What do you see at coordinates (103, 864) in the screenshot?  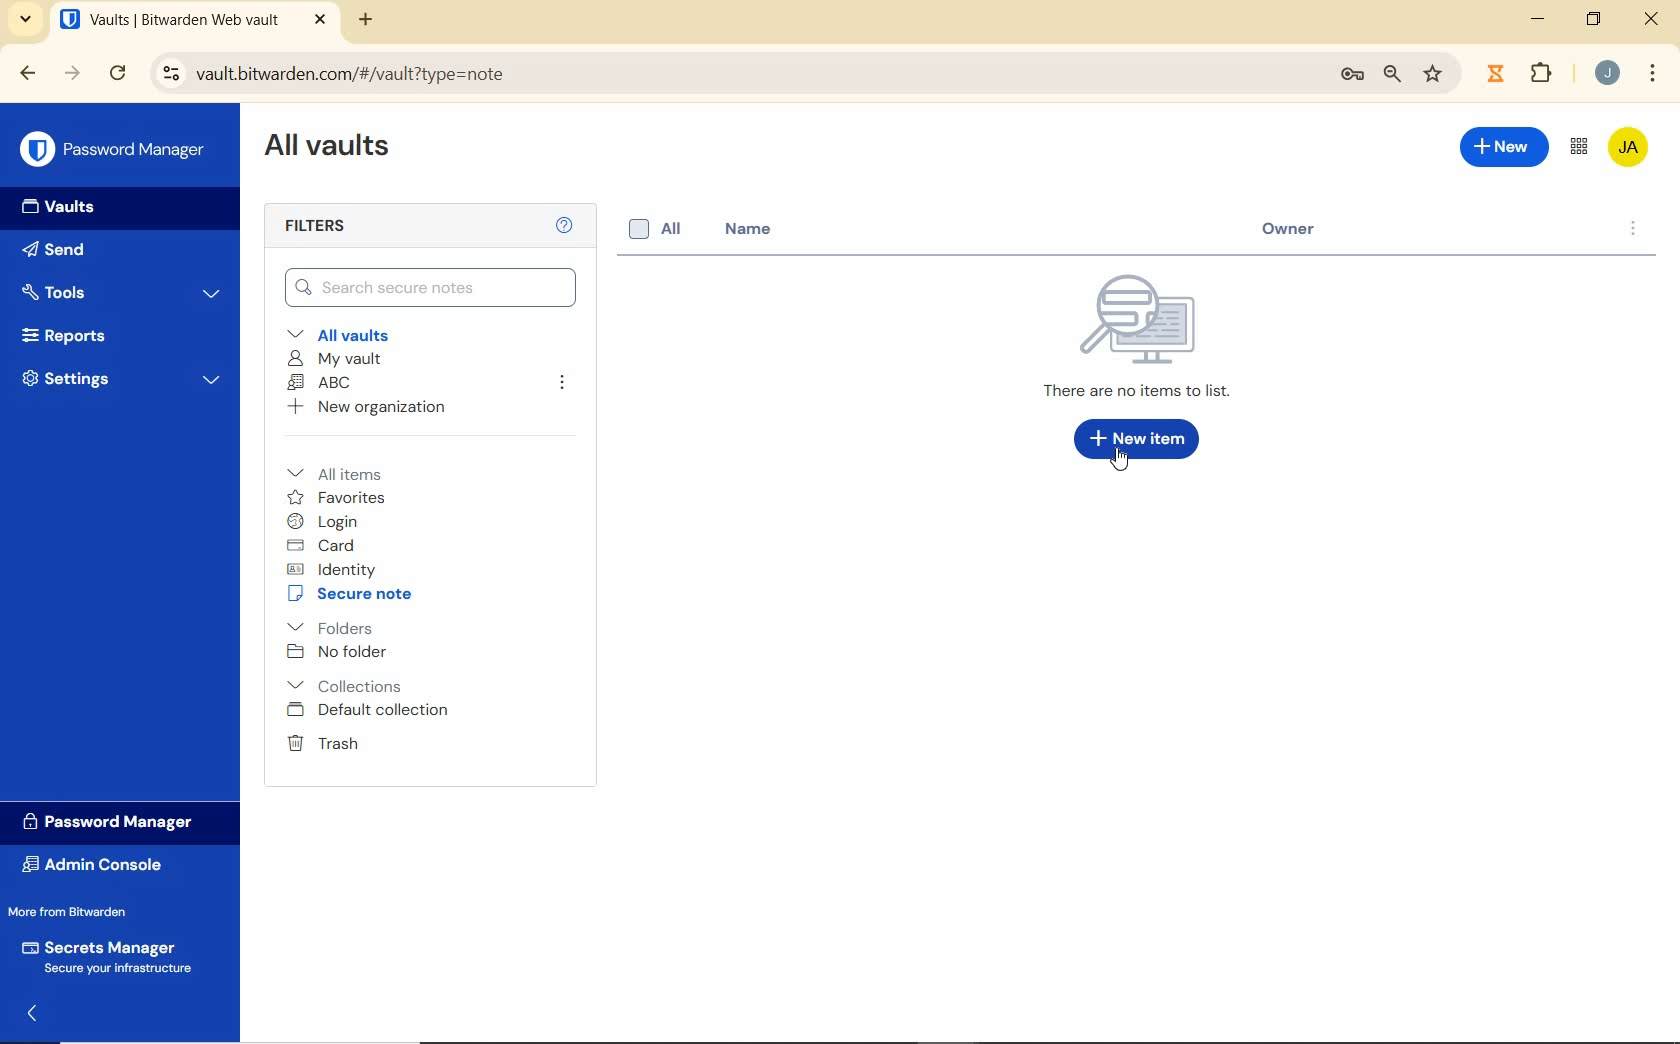 I see `Admin Console` at bounding box center [103, 864].